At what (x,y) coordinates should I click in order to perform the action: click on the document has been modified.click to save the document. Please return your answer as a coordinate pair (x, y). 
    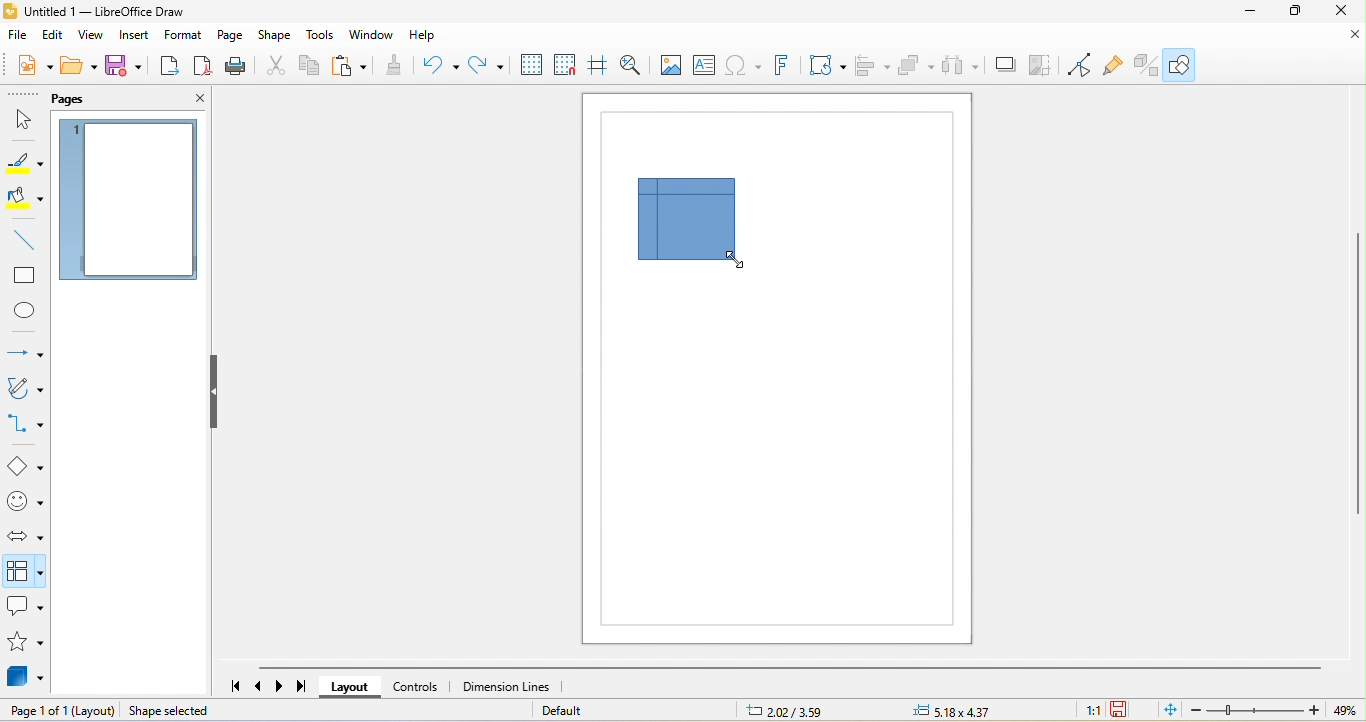
    Looking at the image, I should click on (1122, 710).